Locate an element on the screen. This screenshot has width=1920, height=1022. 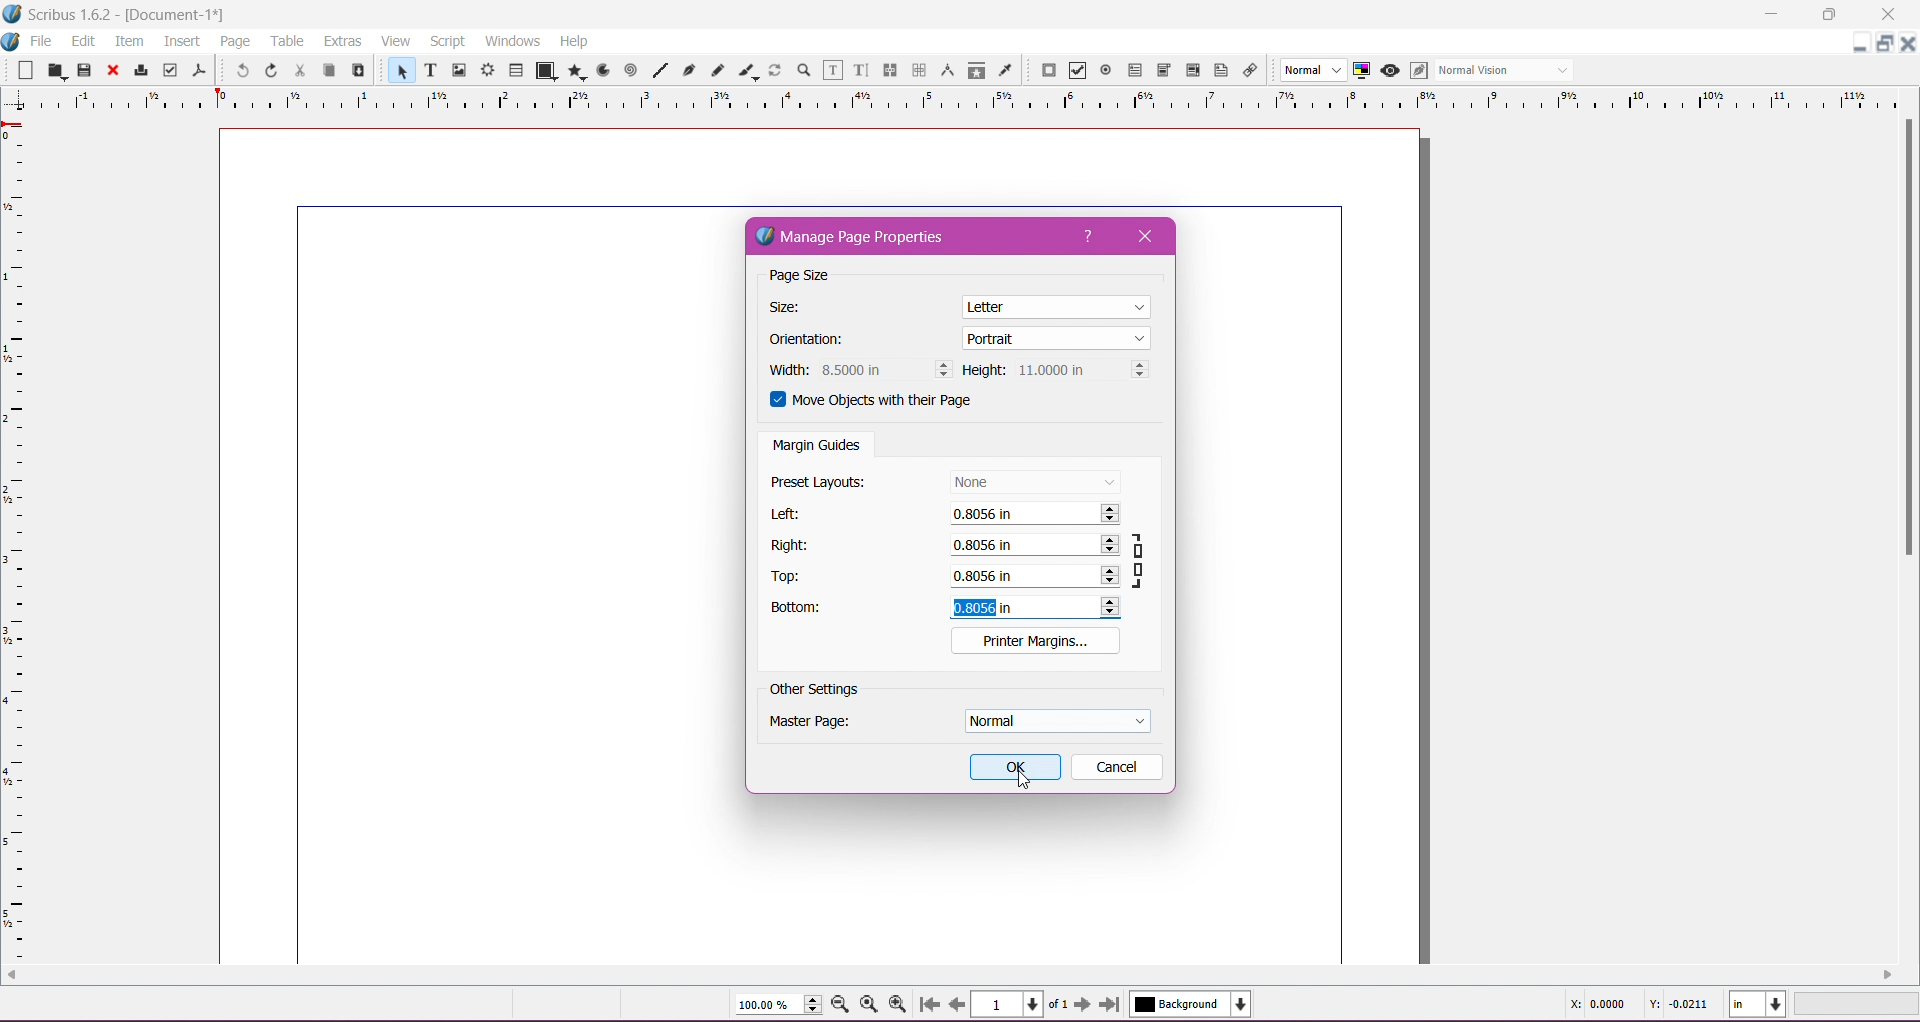
Open is located at coordinates (53, 70).